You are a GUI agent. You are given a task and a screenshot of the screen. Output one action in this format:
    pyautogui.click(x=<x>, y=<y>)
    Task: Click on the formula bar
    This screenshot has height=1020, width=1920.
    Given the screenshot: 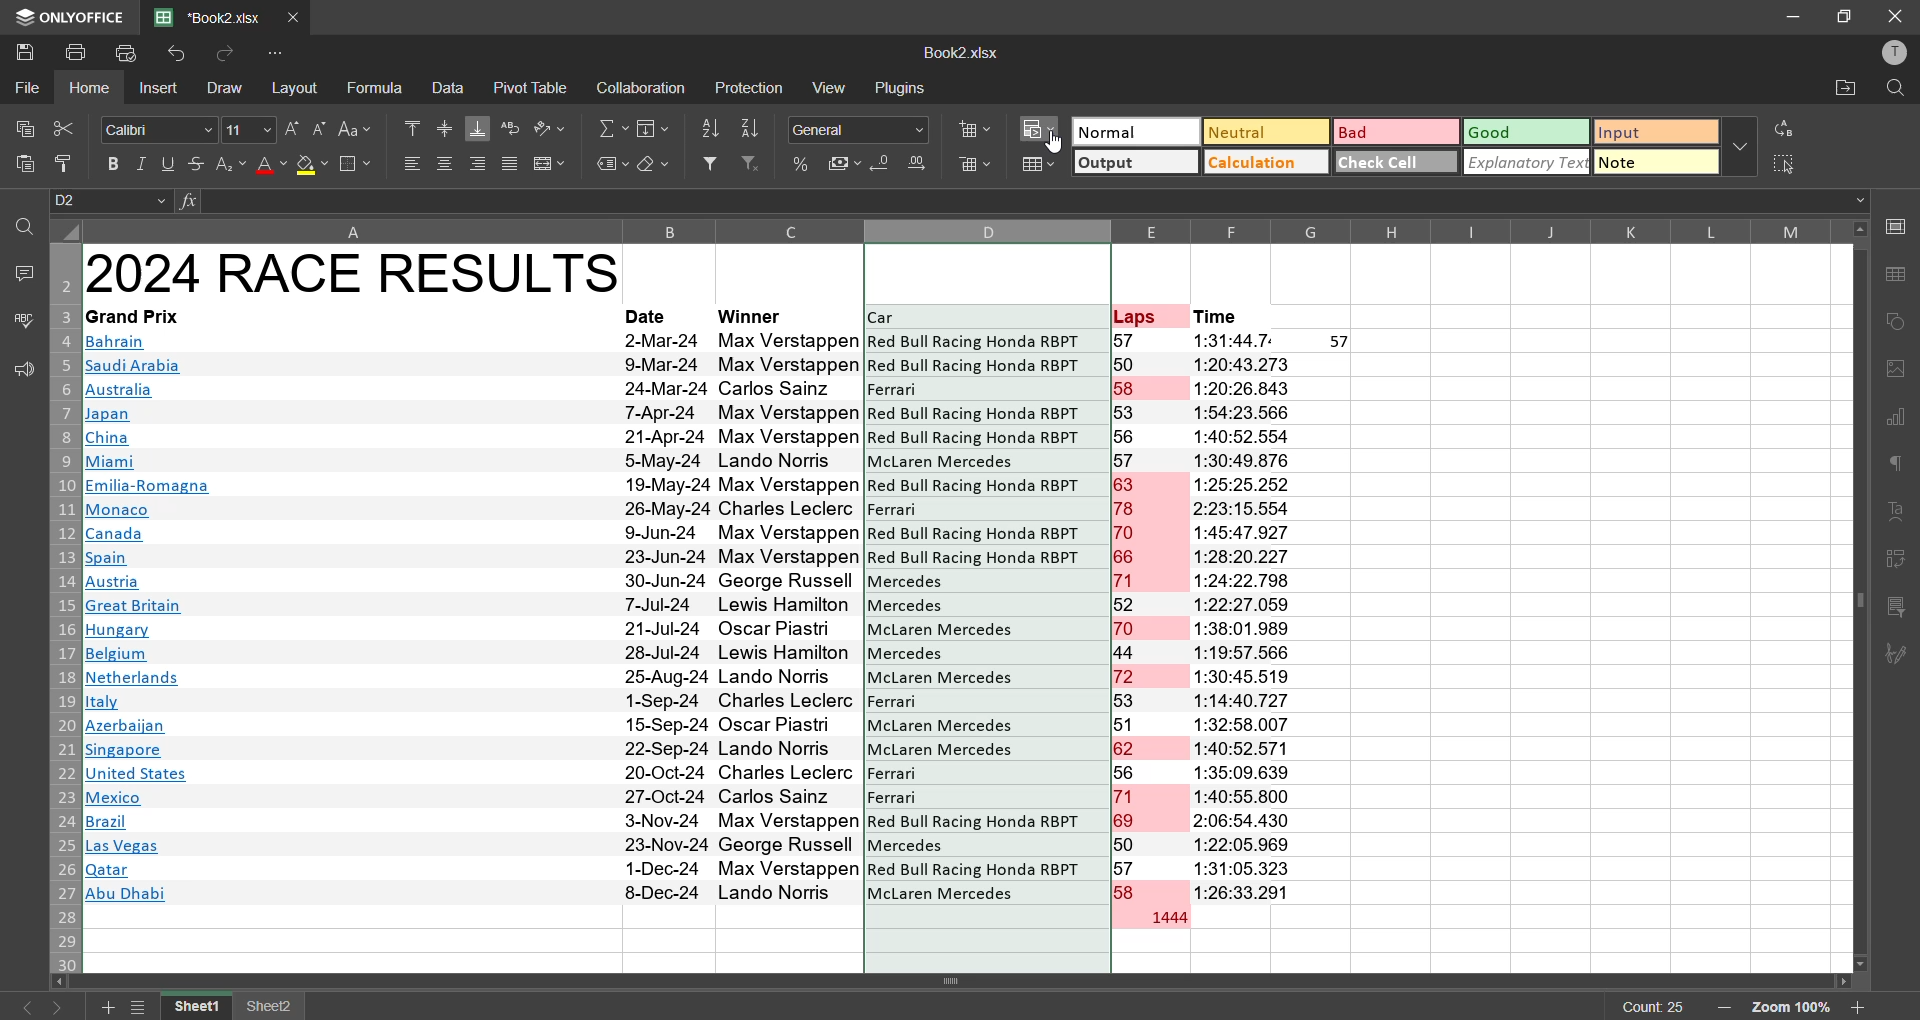 What is the action you would take?
    pyautogui.click(x=1025, y=201)
    